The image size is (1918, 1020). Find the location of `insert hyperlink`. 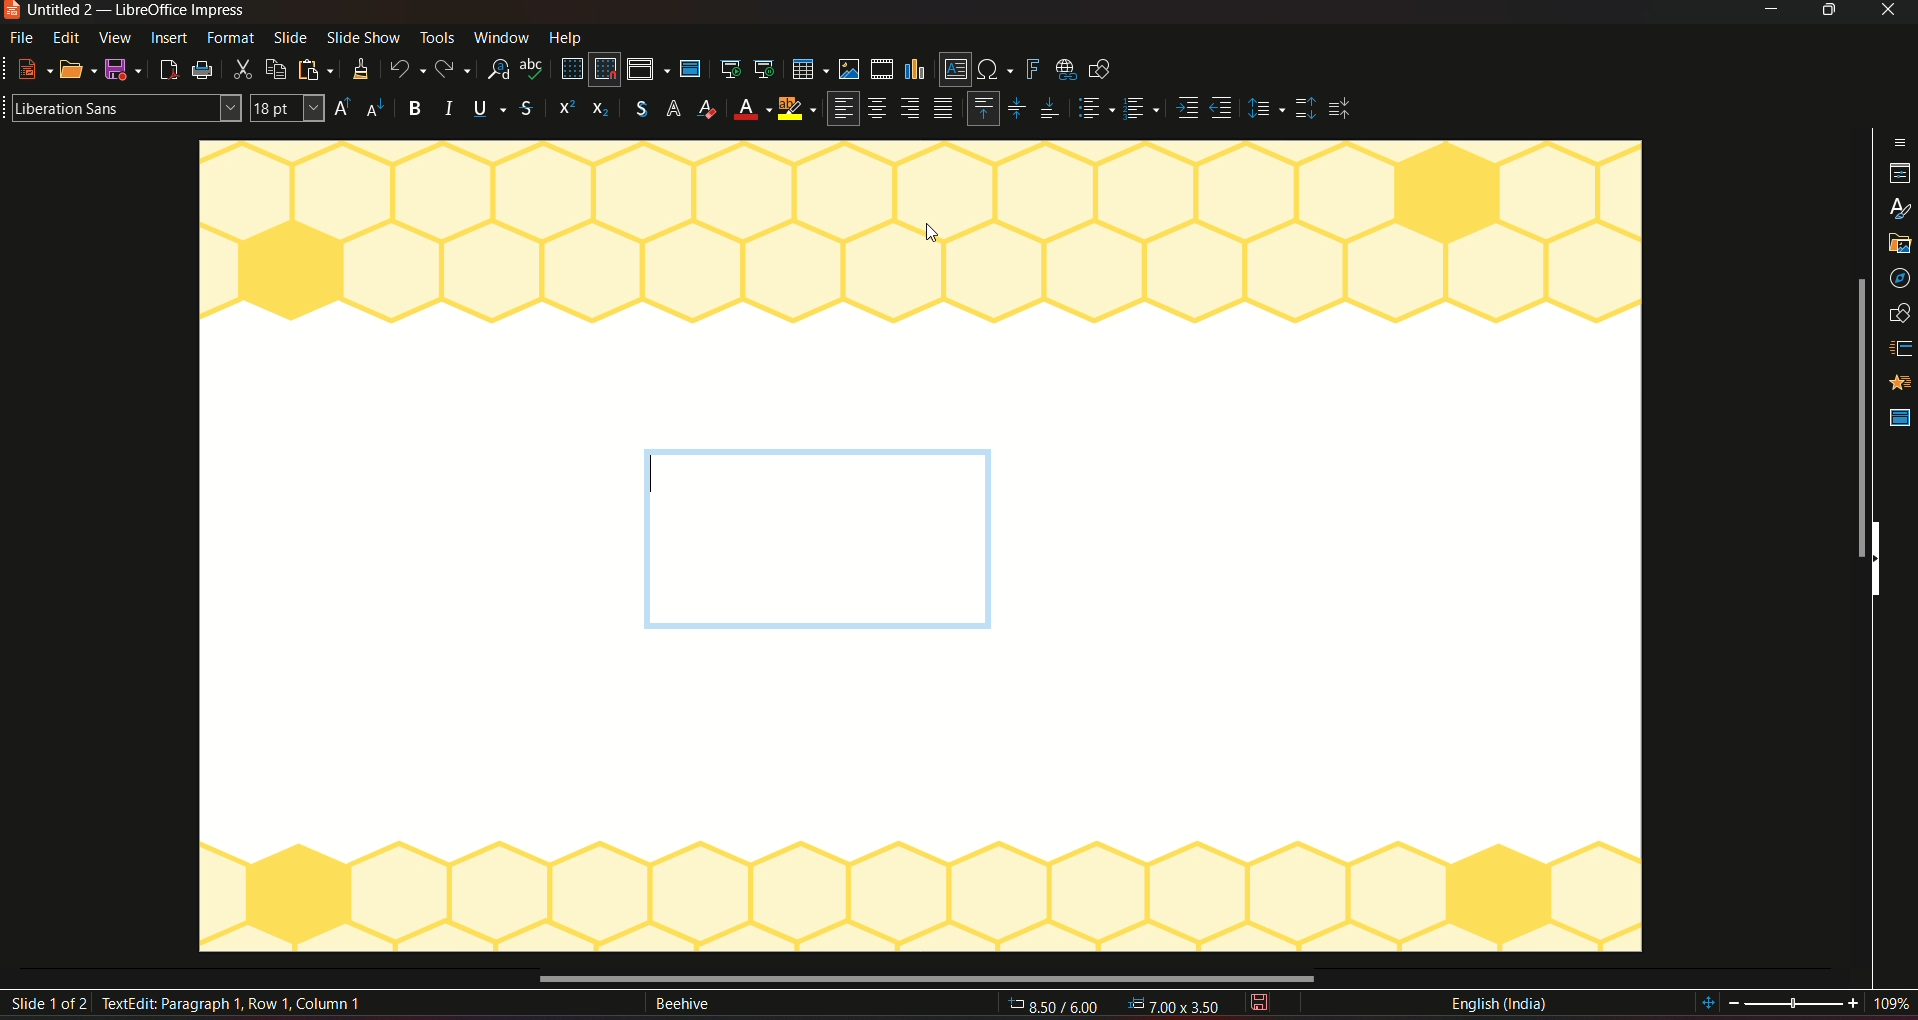

insert hyperlink is located at coordinates (1064, 68).